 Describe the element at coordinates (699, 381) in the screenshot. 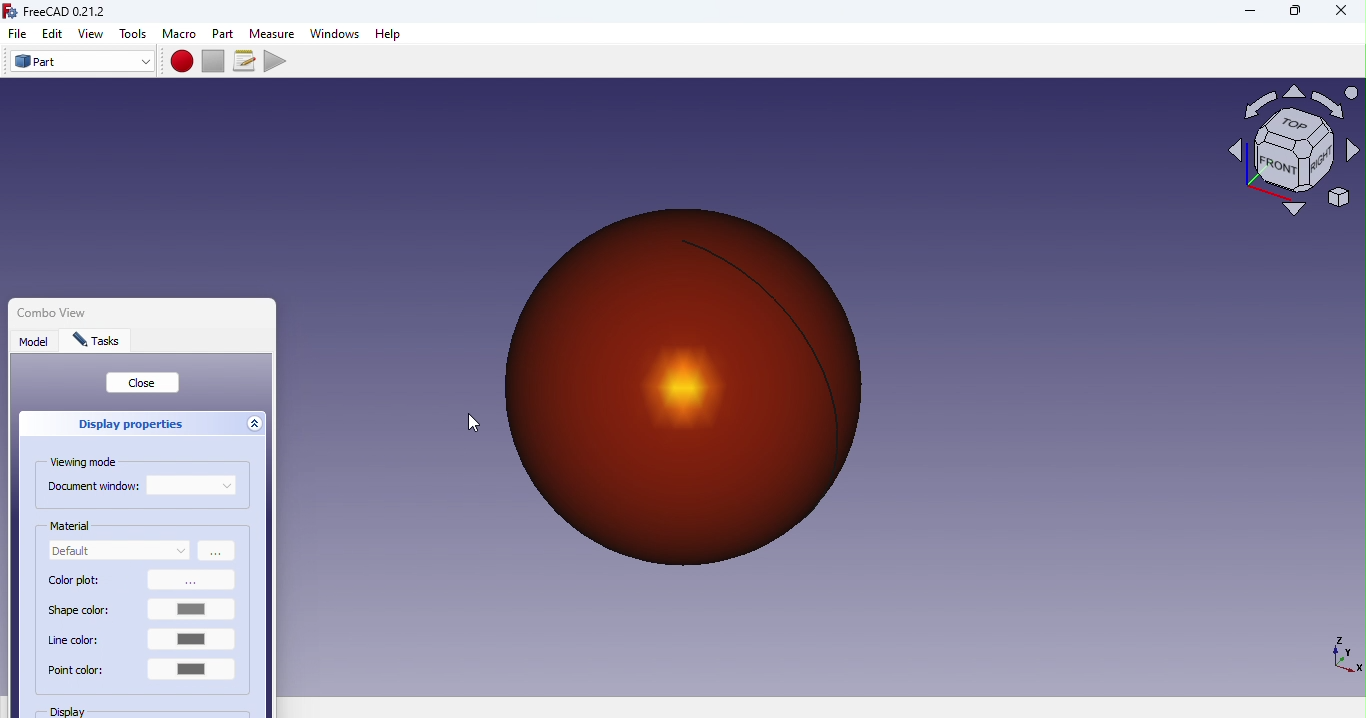

I see `Sphere (copper)` at that location.